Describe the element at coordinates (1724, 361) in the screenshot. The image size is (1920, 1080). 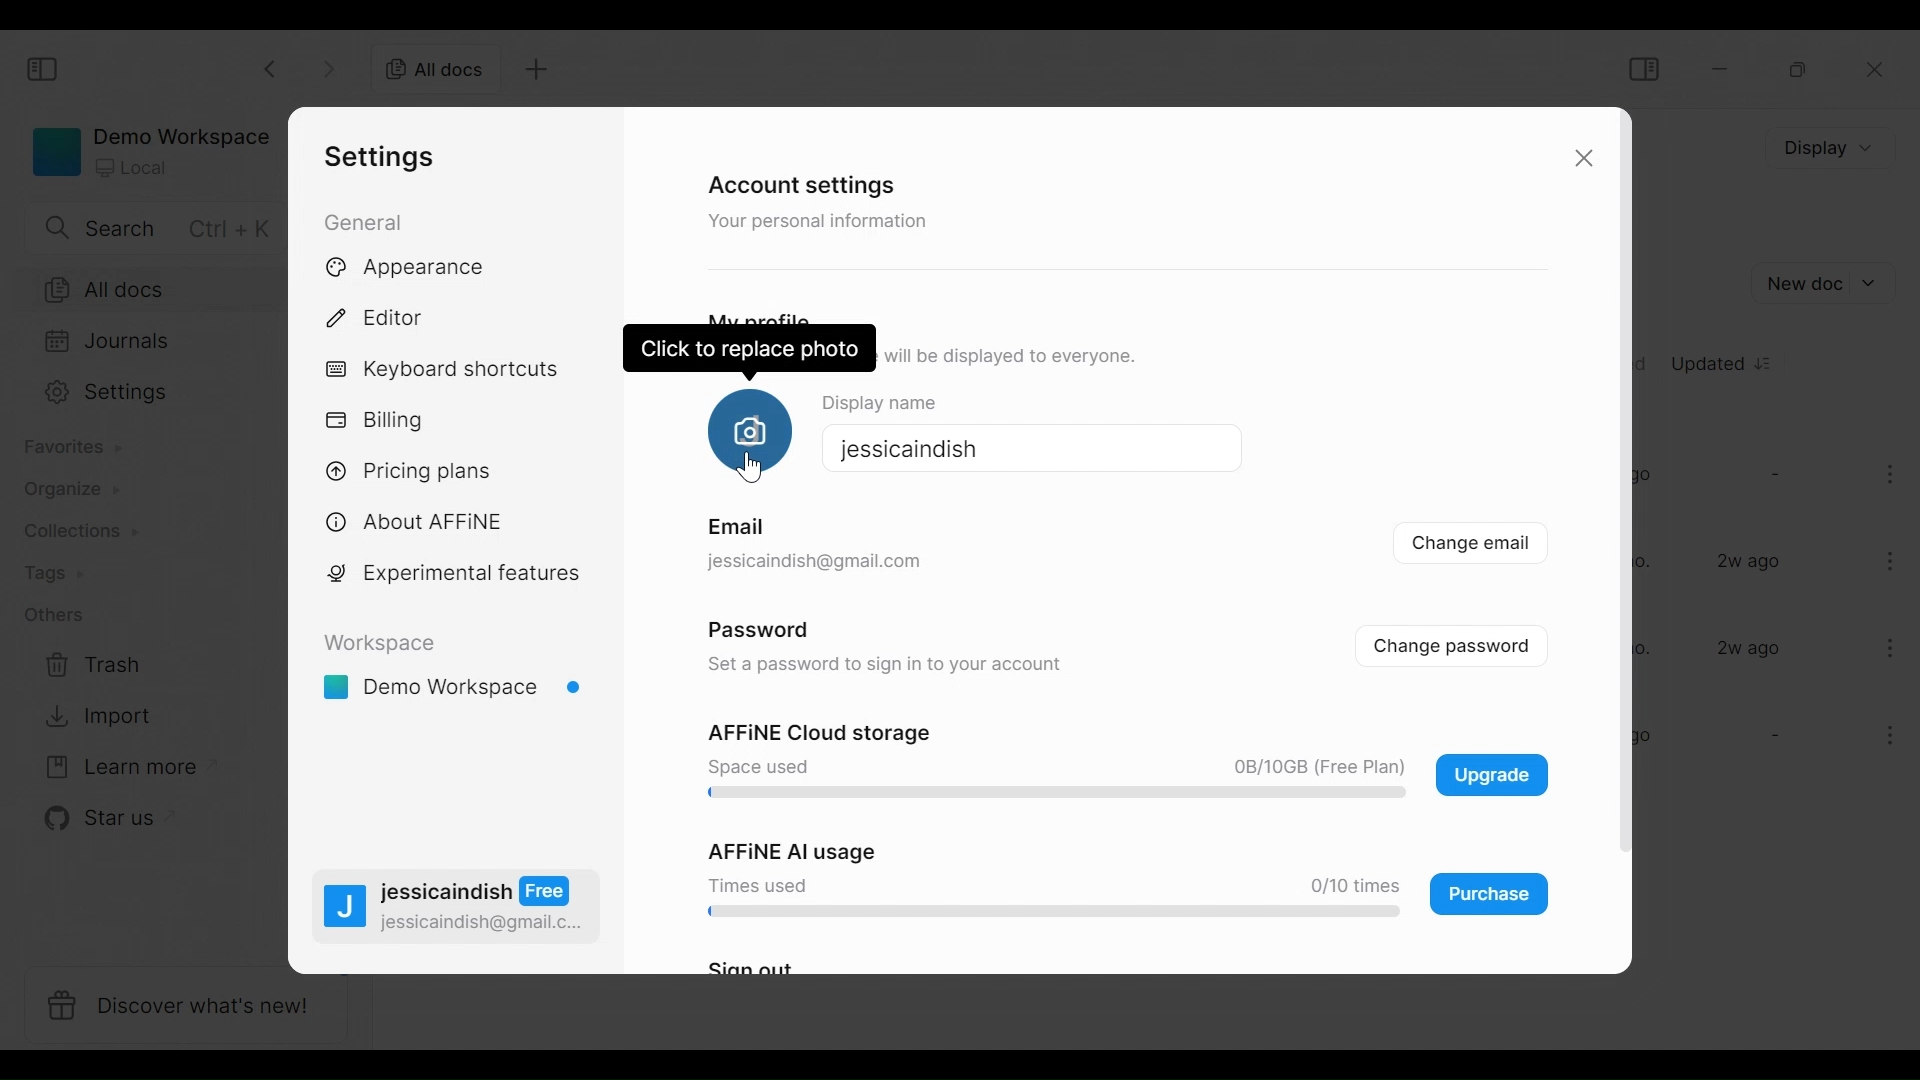
I see `Updated` at that location.